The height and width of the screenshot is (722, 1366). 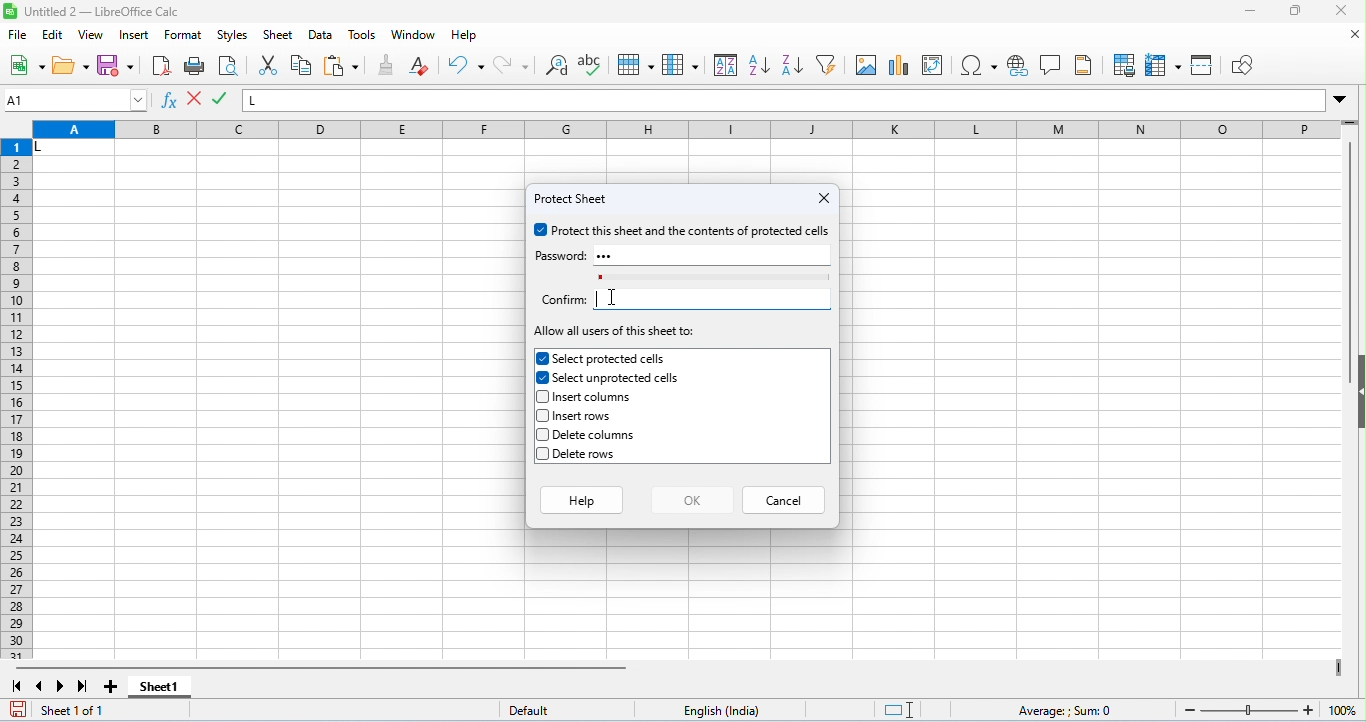 I want to click on default, so click(x=539, y=711).